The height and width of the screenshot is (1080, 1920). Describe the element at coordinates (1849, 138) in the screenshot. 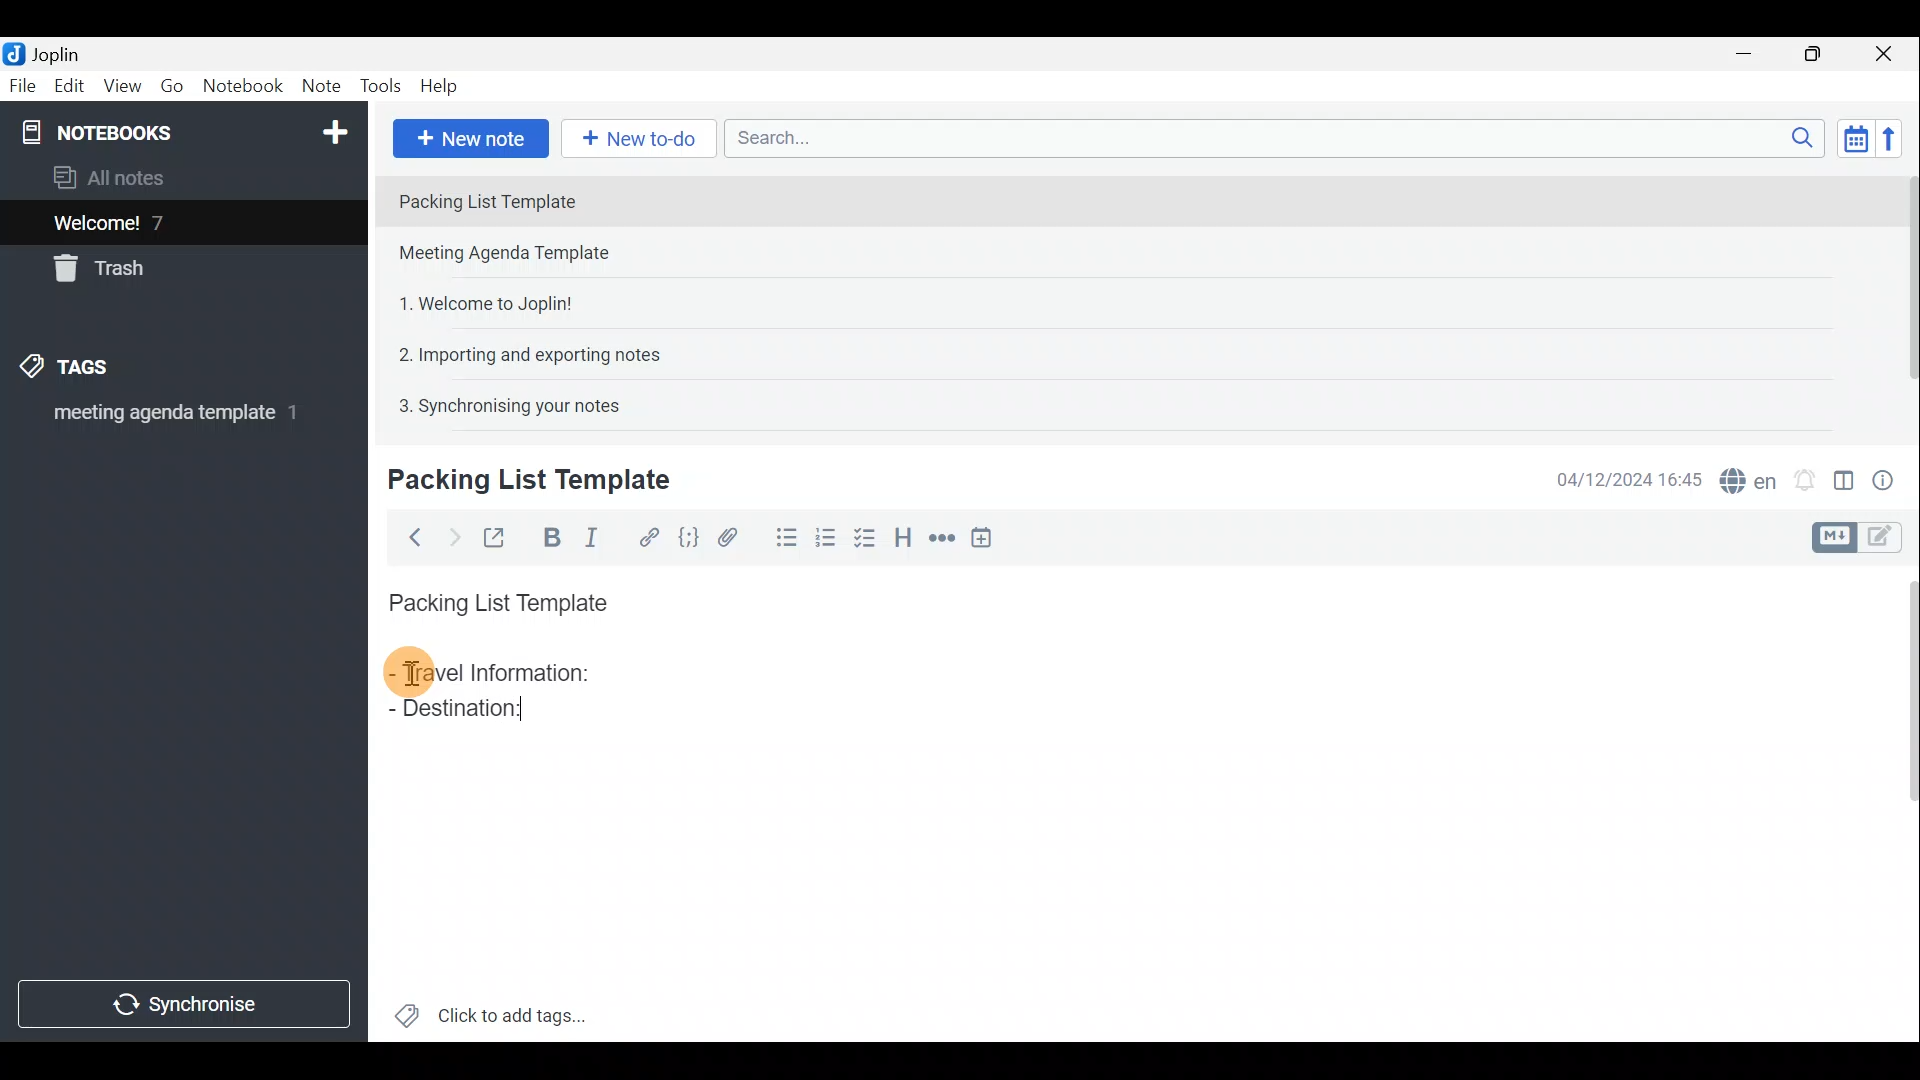

I see `Toggle sort order field` at that location.